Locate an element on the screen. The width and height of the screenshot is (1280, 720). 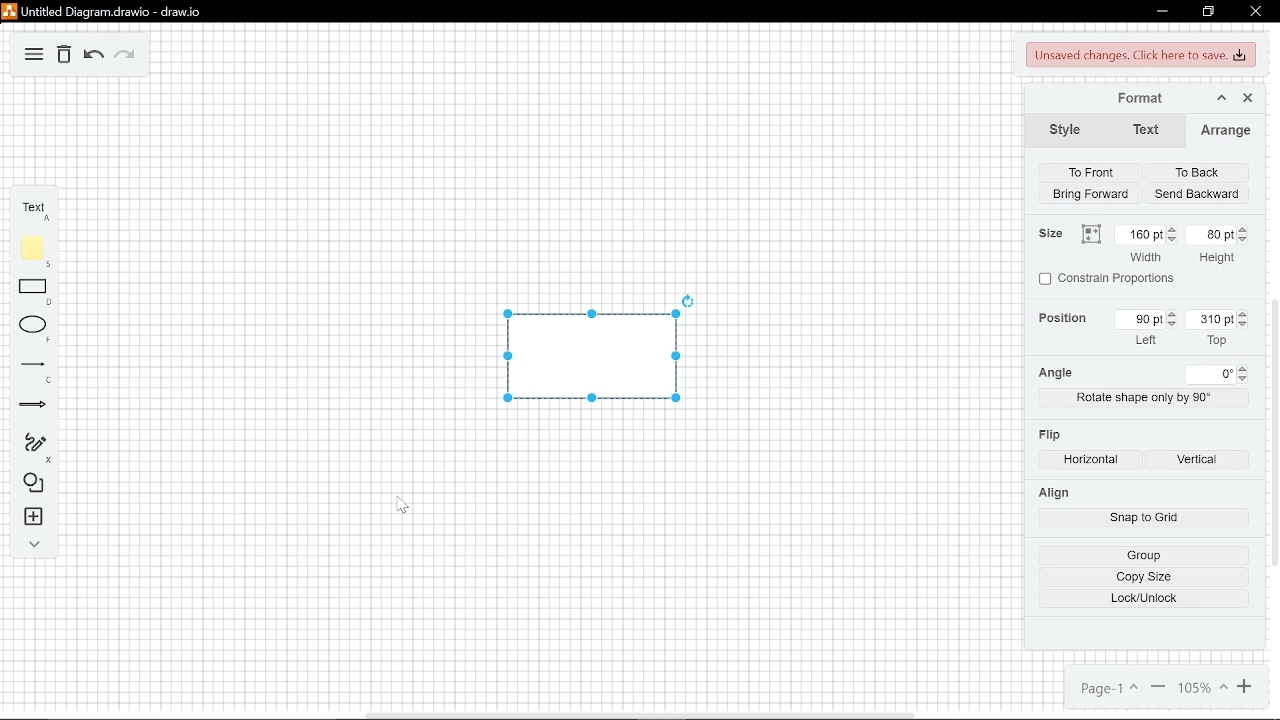
increase top position is located at coordinates (1171, 313).